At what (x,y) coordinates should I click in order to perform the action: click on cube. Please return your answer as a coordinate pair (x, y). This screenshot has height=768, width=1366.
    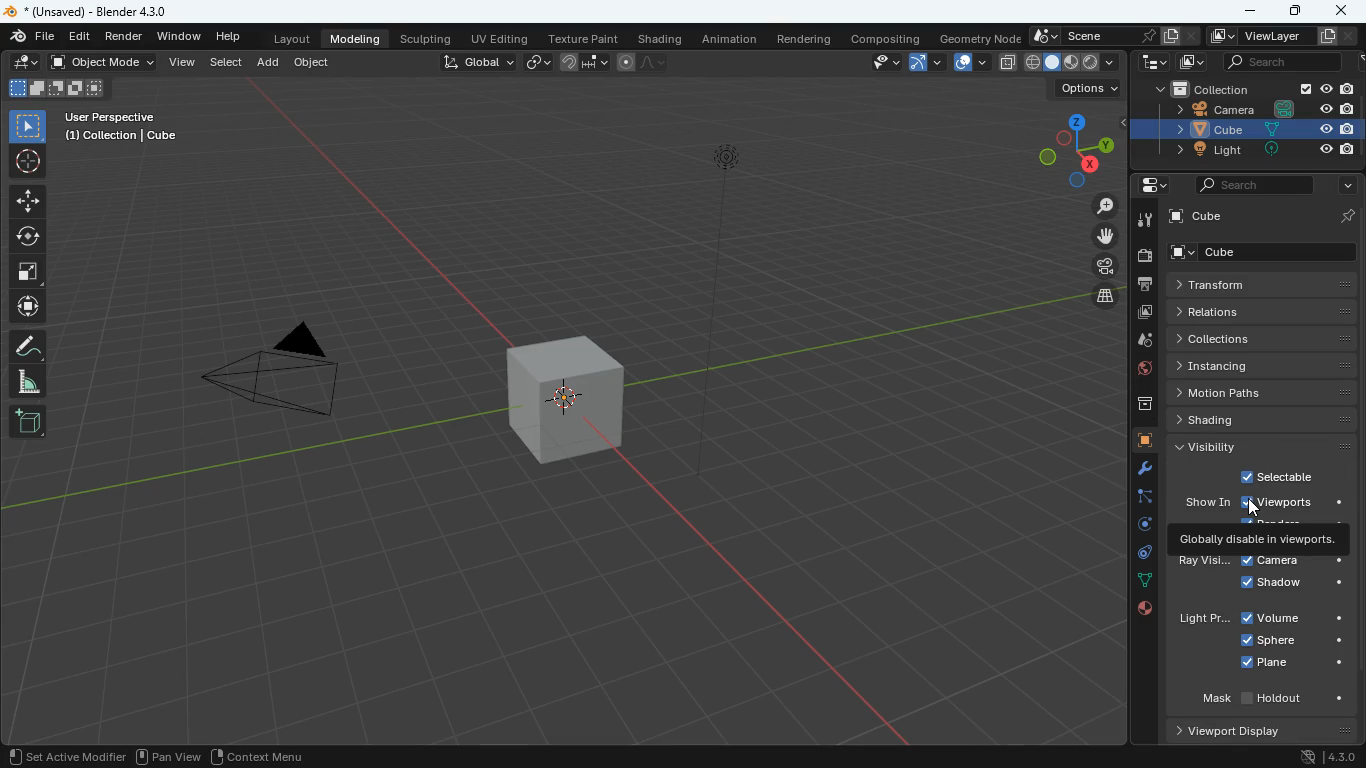
    Looking at the image, I should click on (1266, 253).